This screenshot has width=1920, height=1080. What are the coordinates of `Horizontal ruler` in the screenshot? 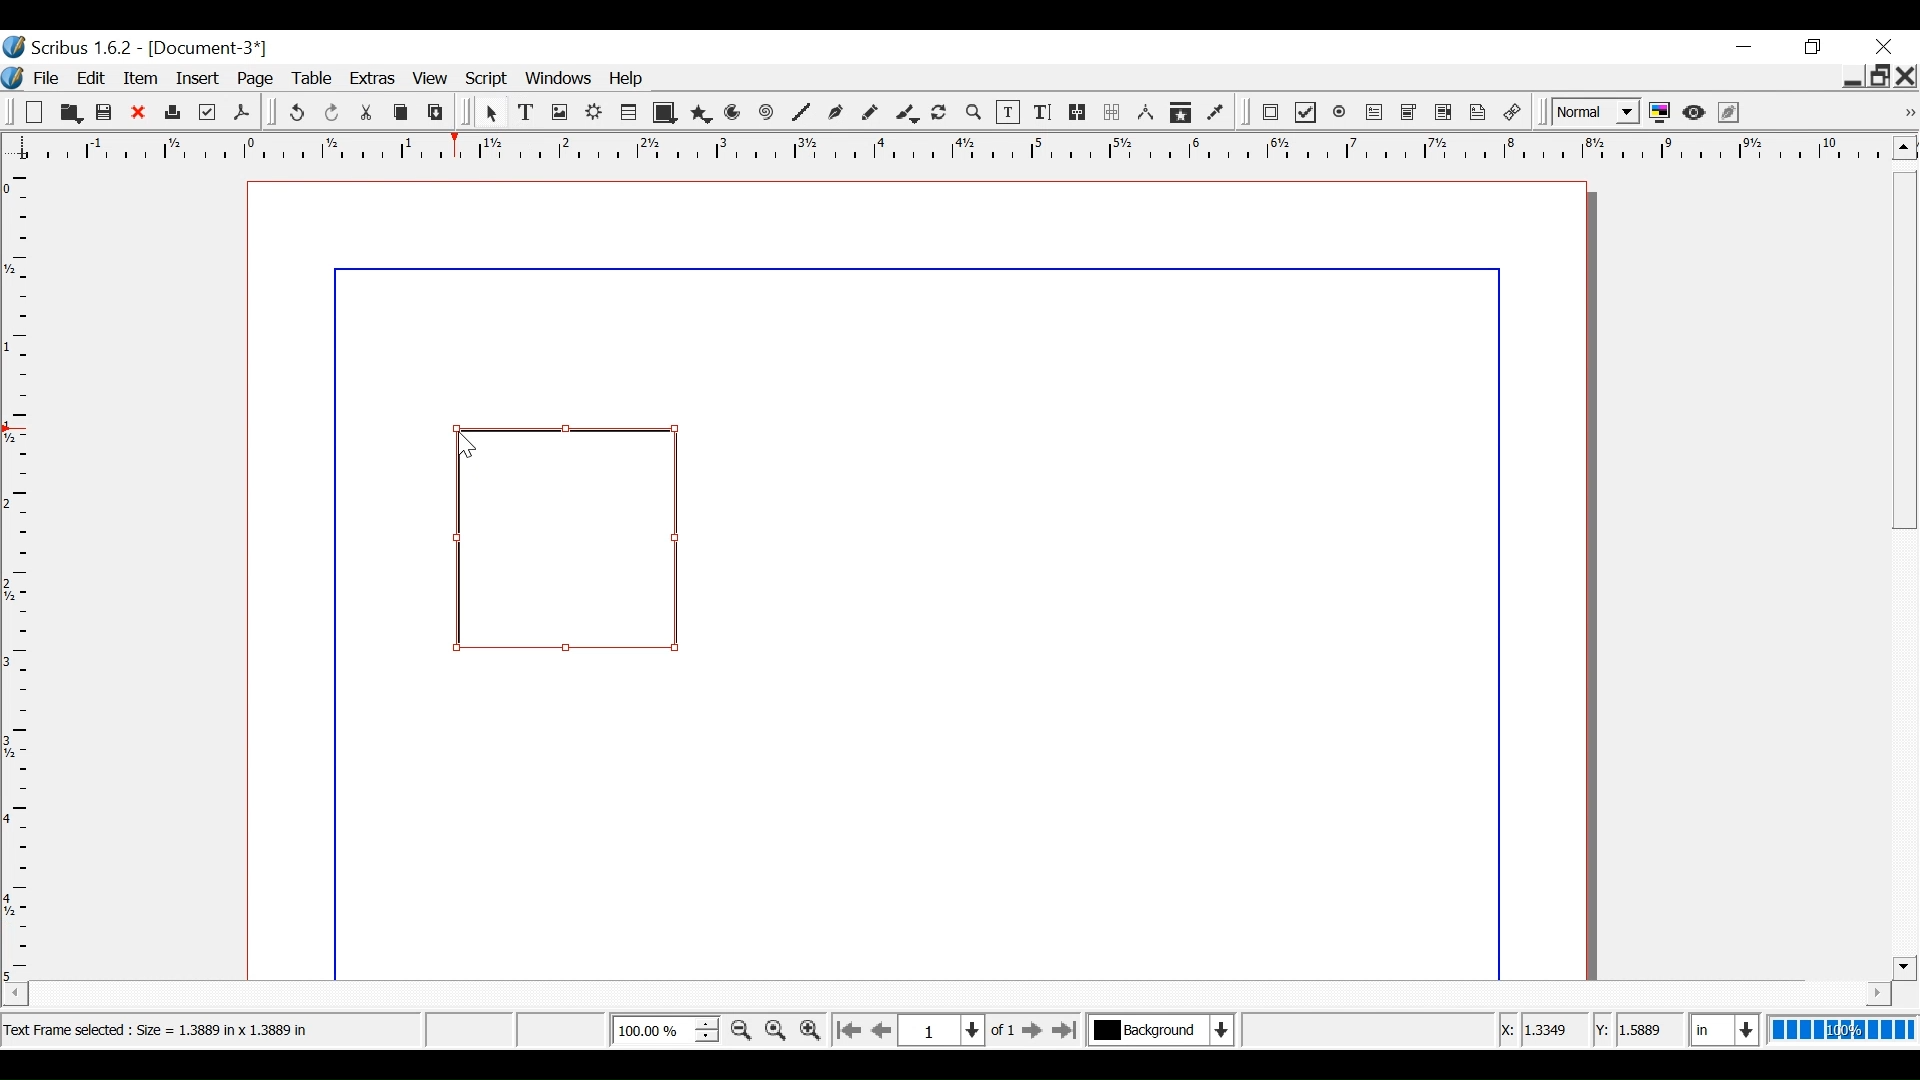 It's located at (941, 148).